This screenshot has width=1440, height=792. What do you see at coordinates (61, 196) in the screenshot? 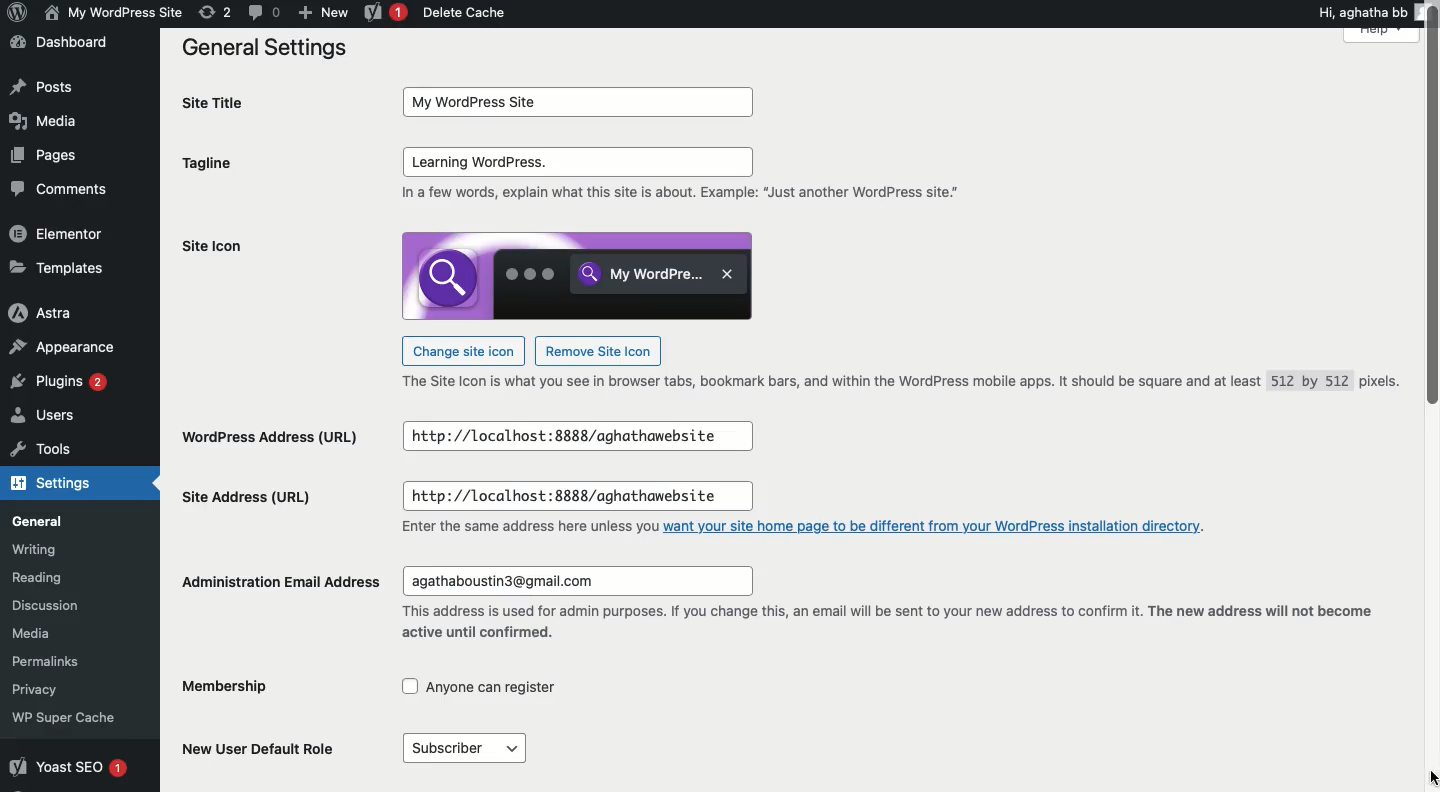
I see `Comment` at bounding box center [61, 196].